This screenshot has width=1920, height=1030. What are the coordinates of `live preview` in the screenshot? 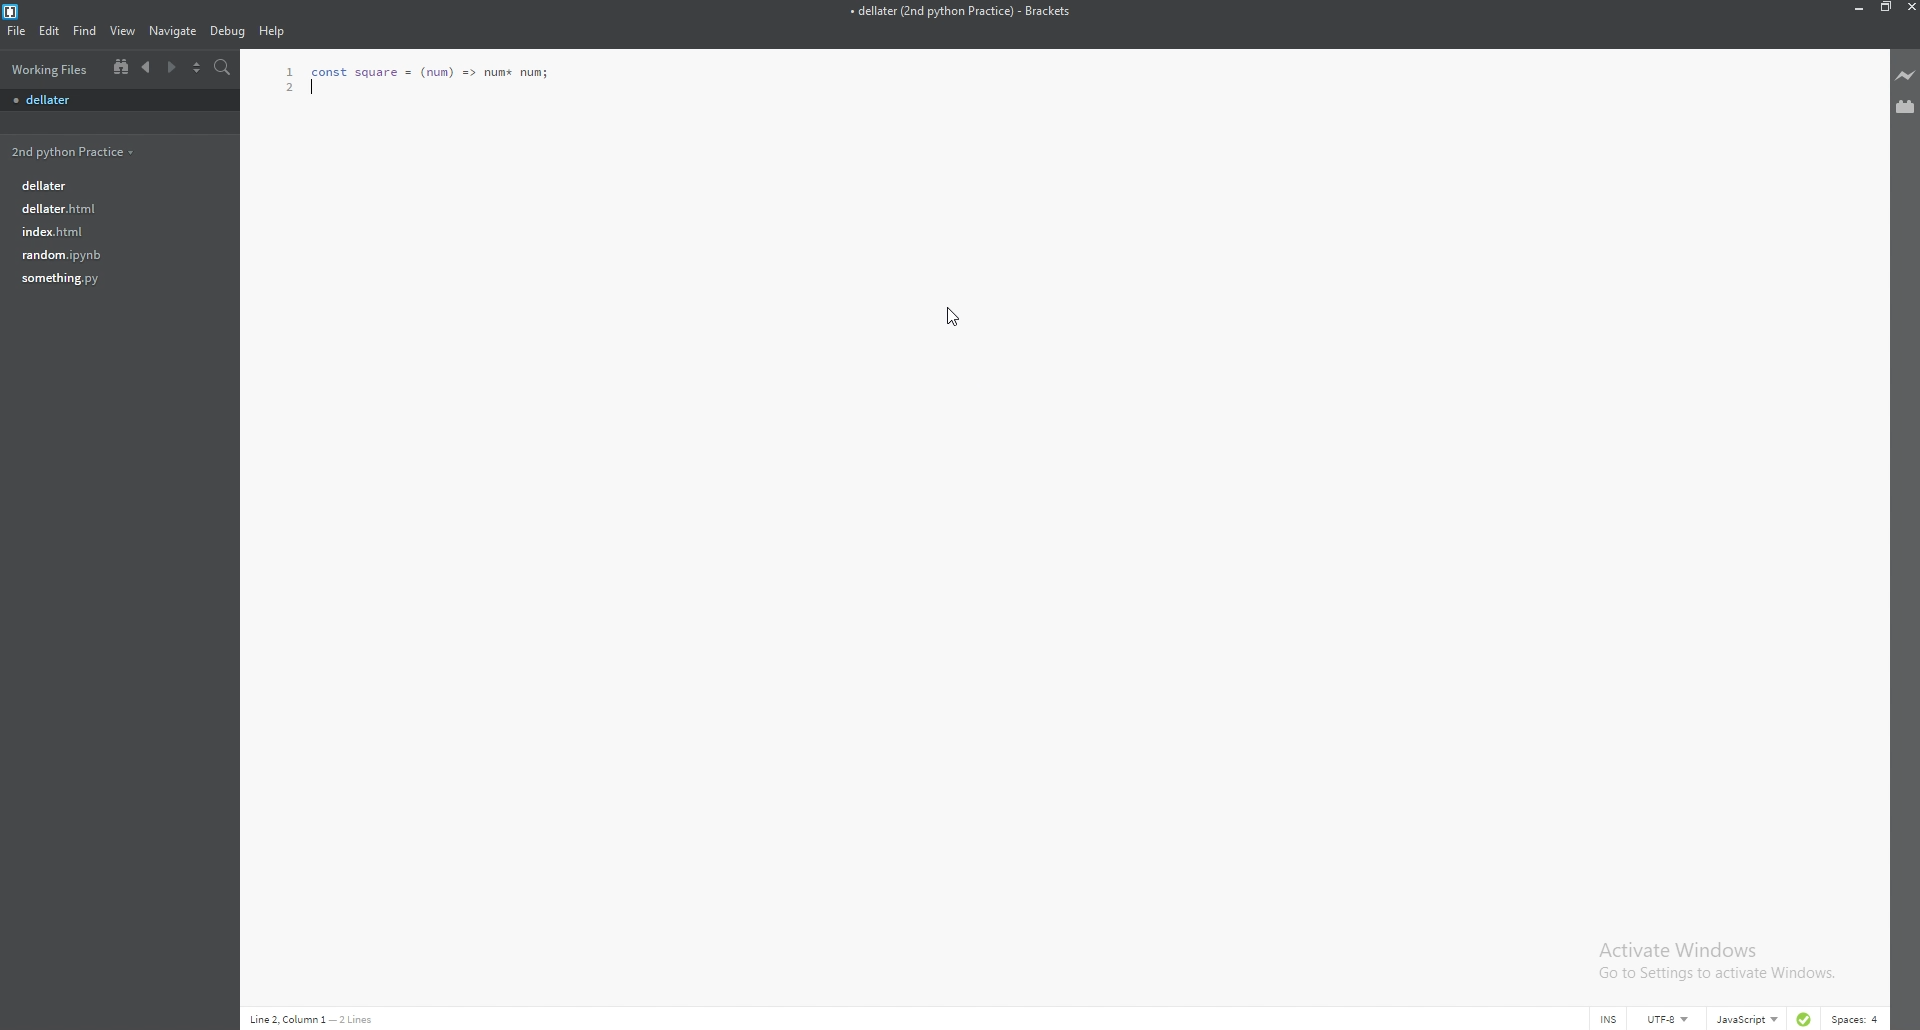 It's located at (1906, 75).